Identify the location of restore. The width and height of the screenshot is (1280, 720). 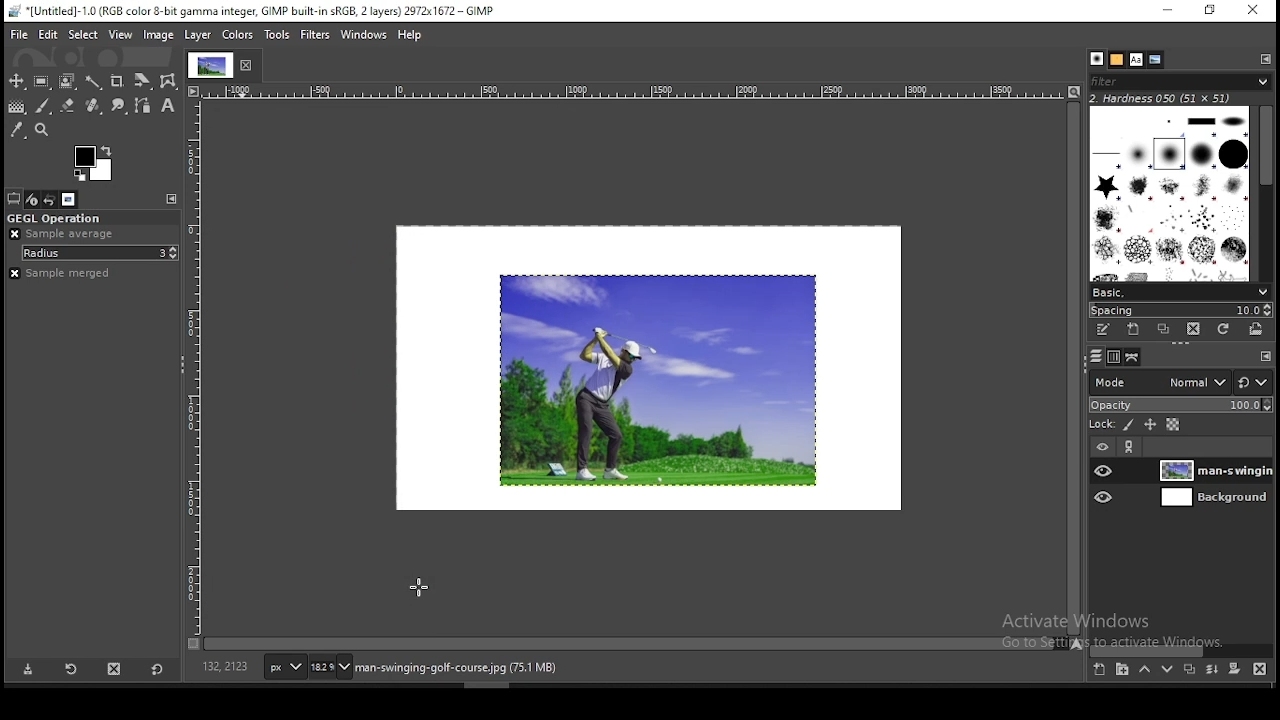
(1212, 12).